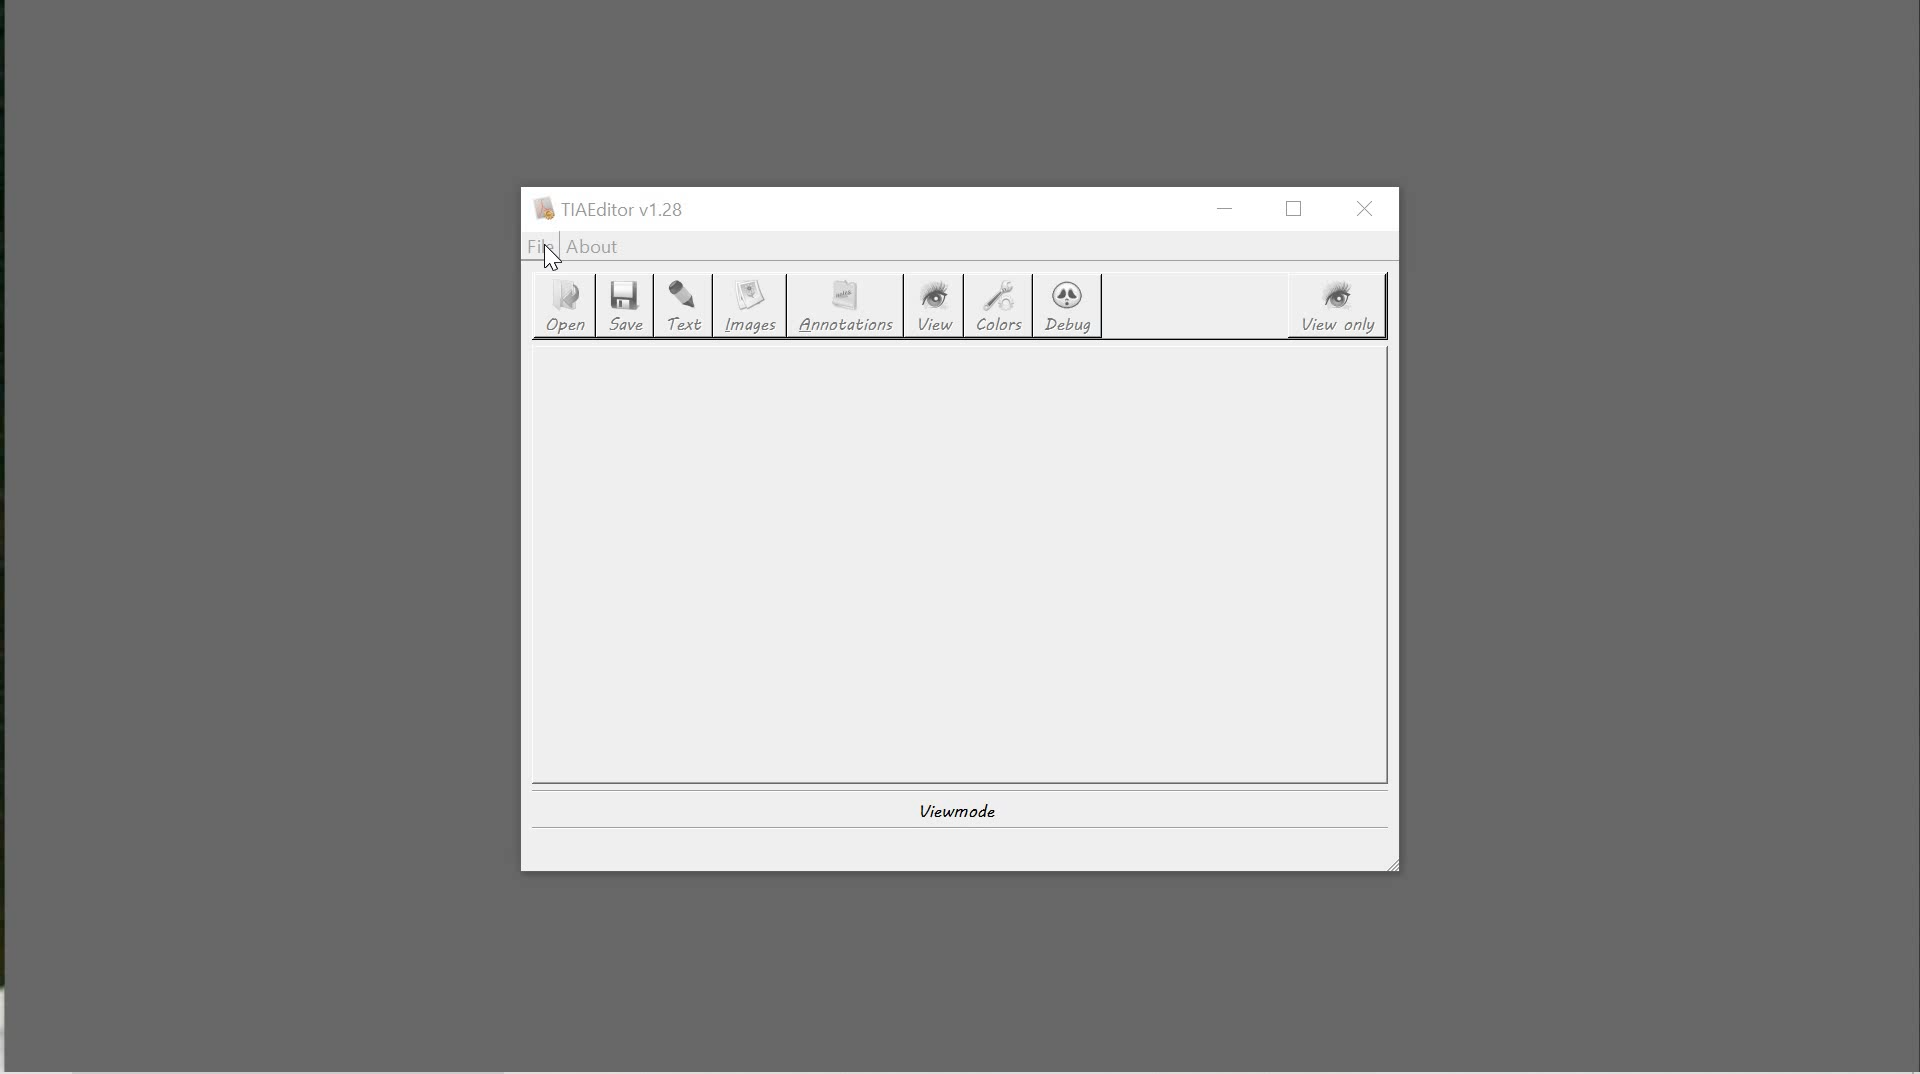 This screenshot has width=1920, height=1074. I want to click on file, so click(541, 247).